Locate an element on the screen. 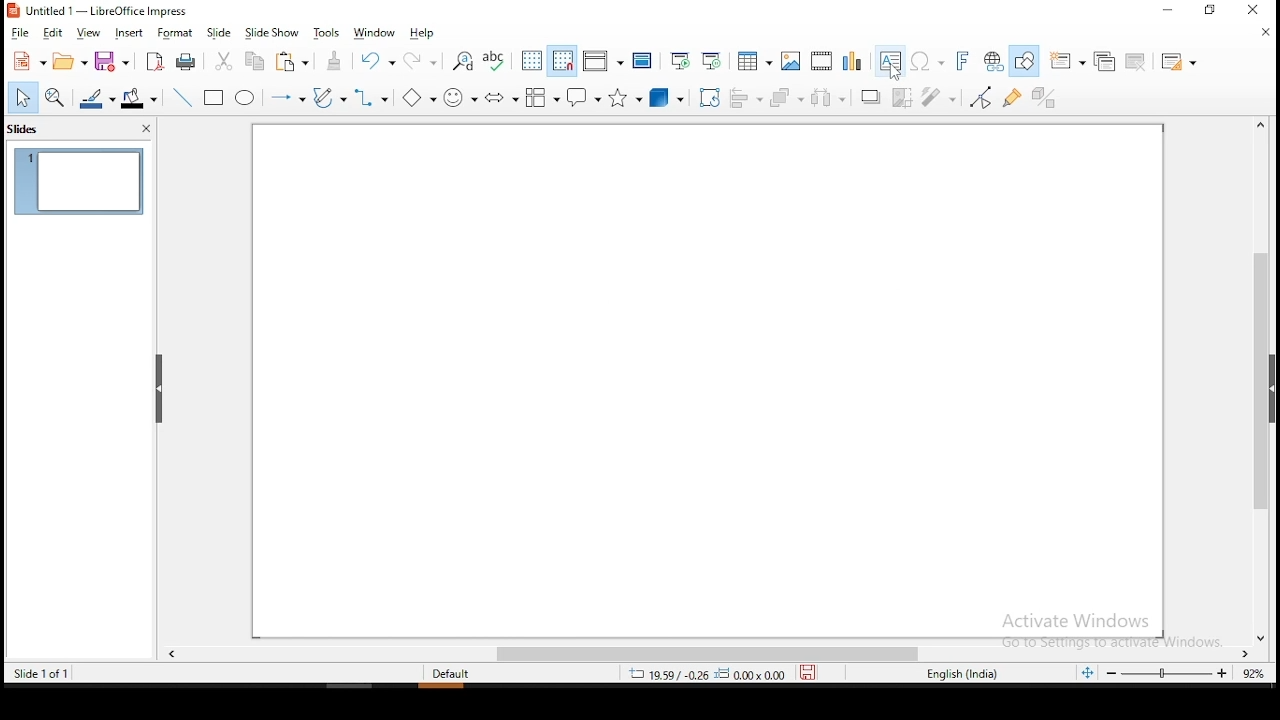 This screenshot has width=1280, height=720. close is located at coordinates (1265, 36).